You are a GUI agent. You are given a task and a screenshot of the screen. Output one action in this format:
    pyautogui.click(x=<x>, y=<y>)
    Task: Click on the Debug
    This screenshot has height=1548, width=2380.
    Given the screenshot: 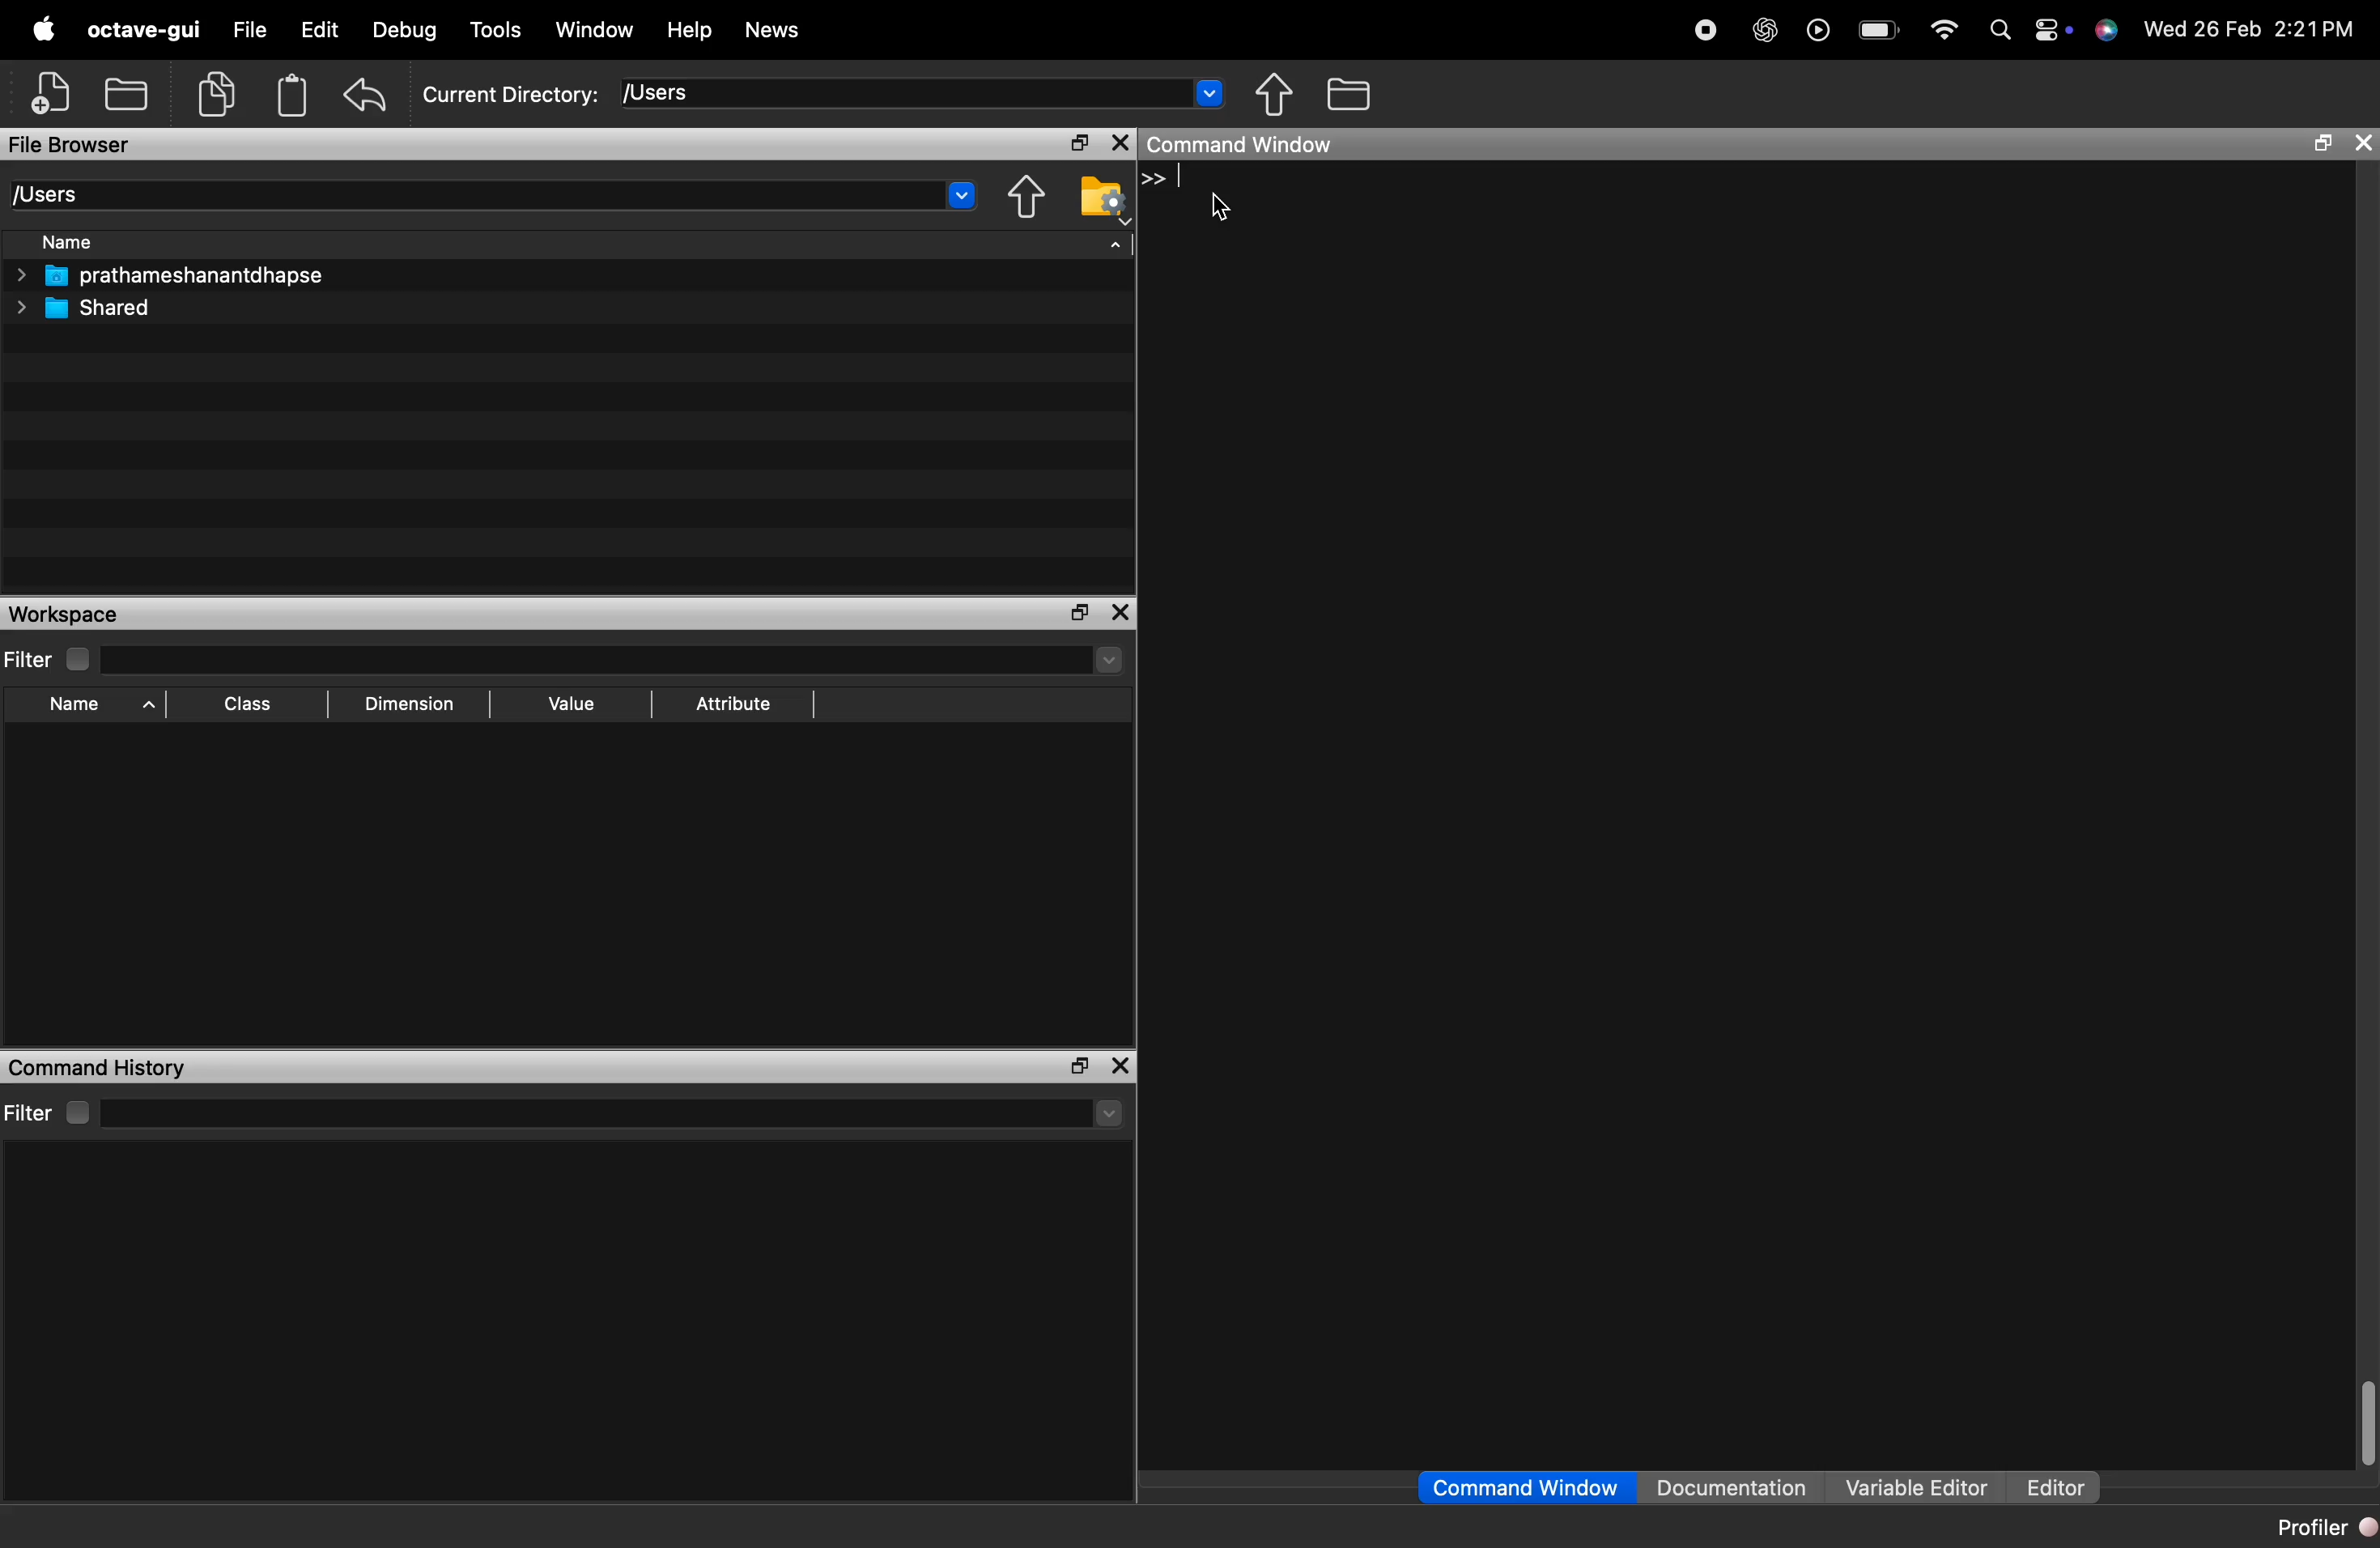 What is the action you would take?
    pyautogui.click(x=401, y=29)
    